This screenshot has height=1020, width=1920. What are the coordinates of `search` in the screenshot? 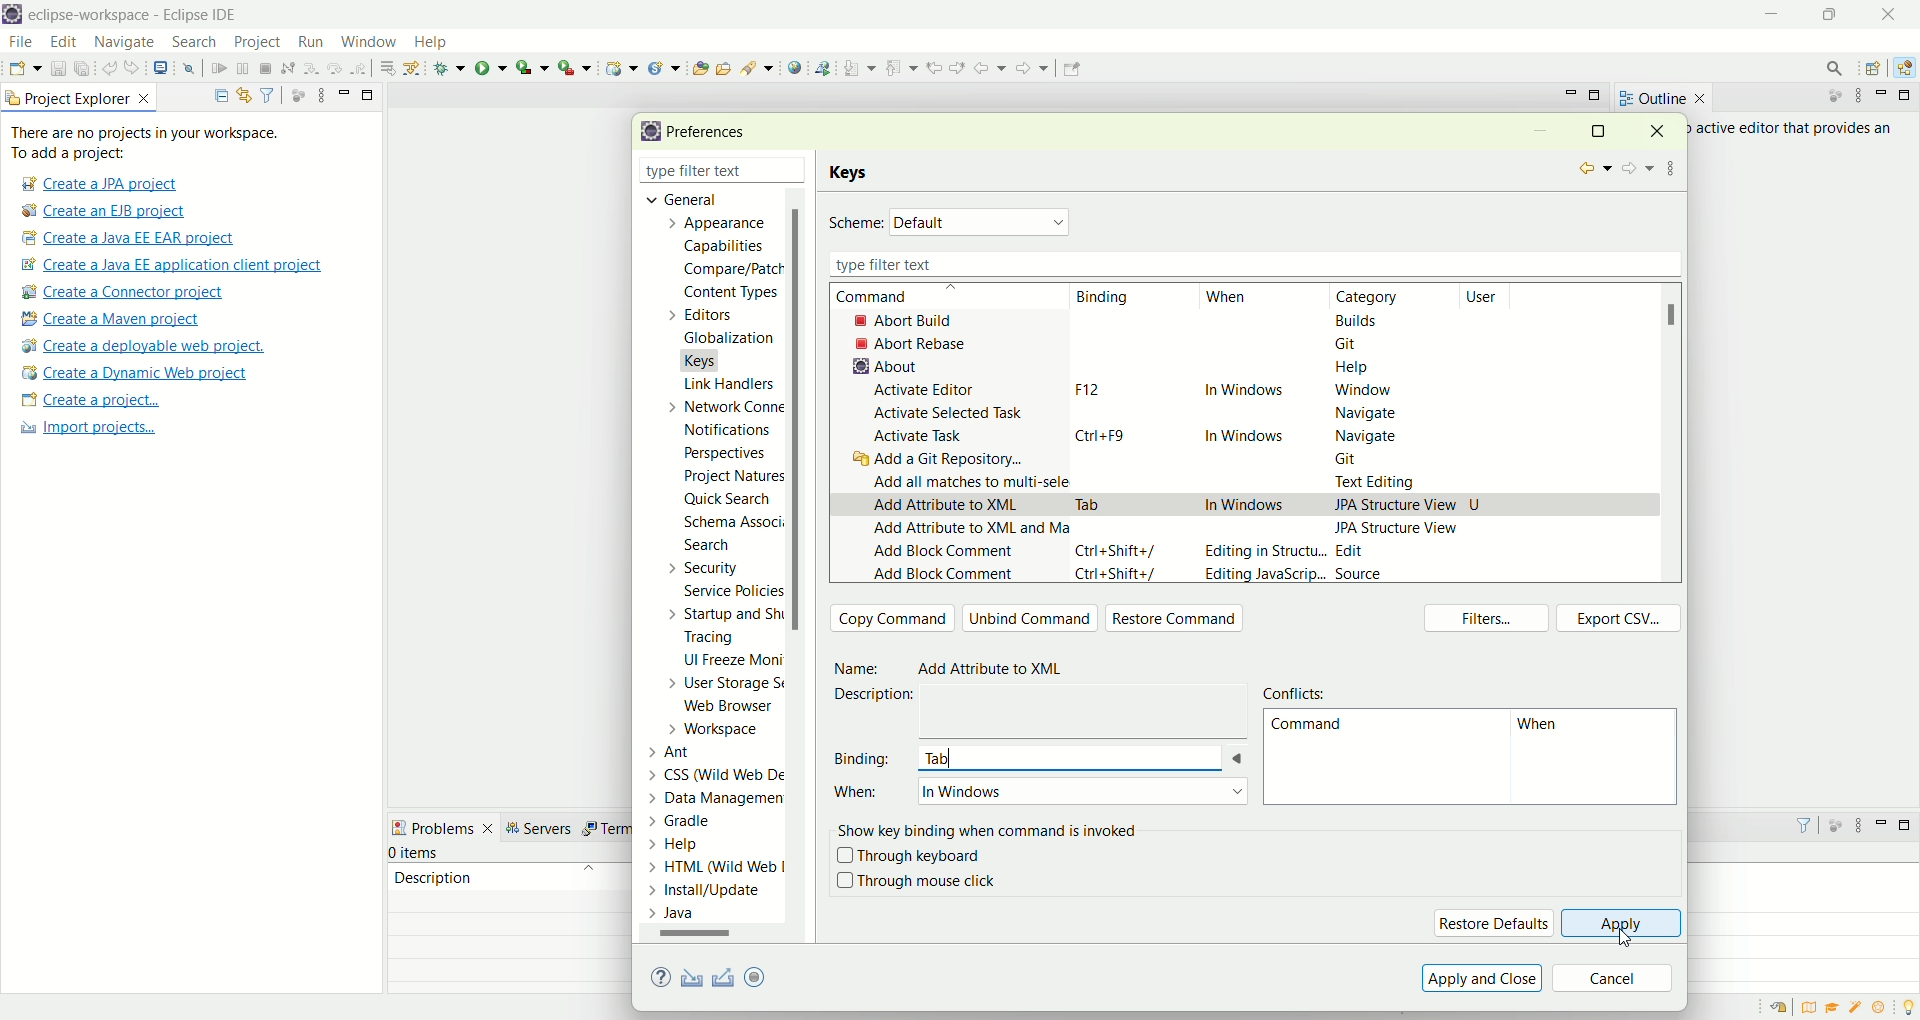 It's located at (707, 547).